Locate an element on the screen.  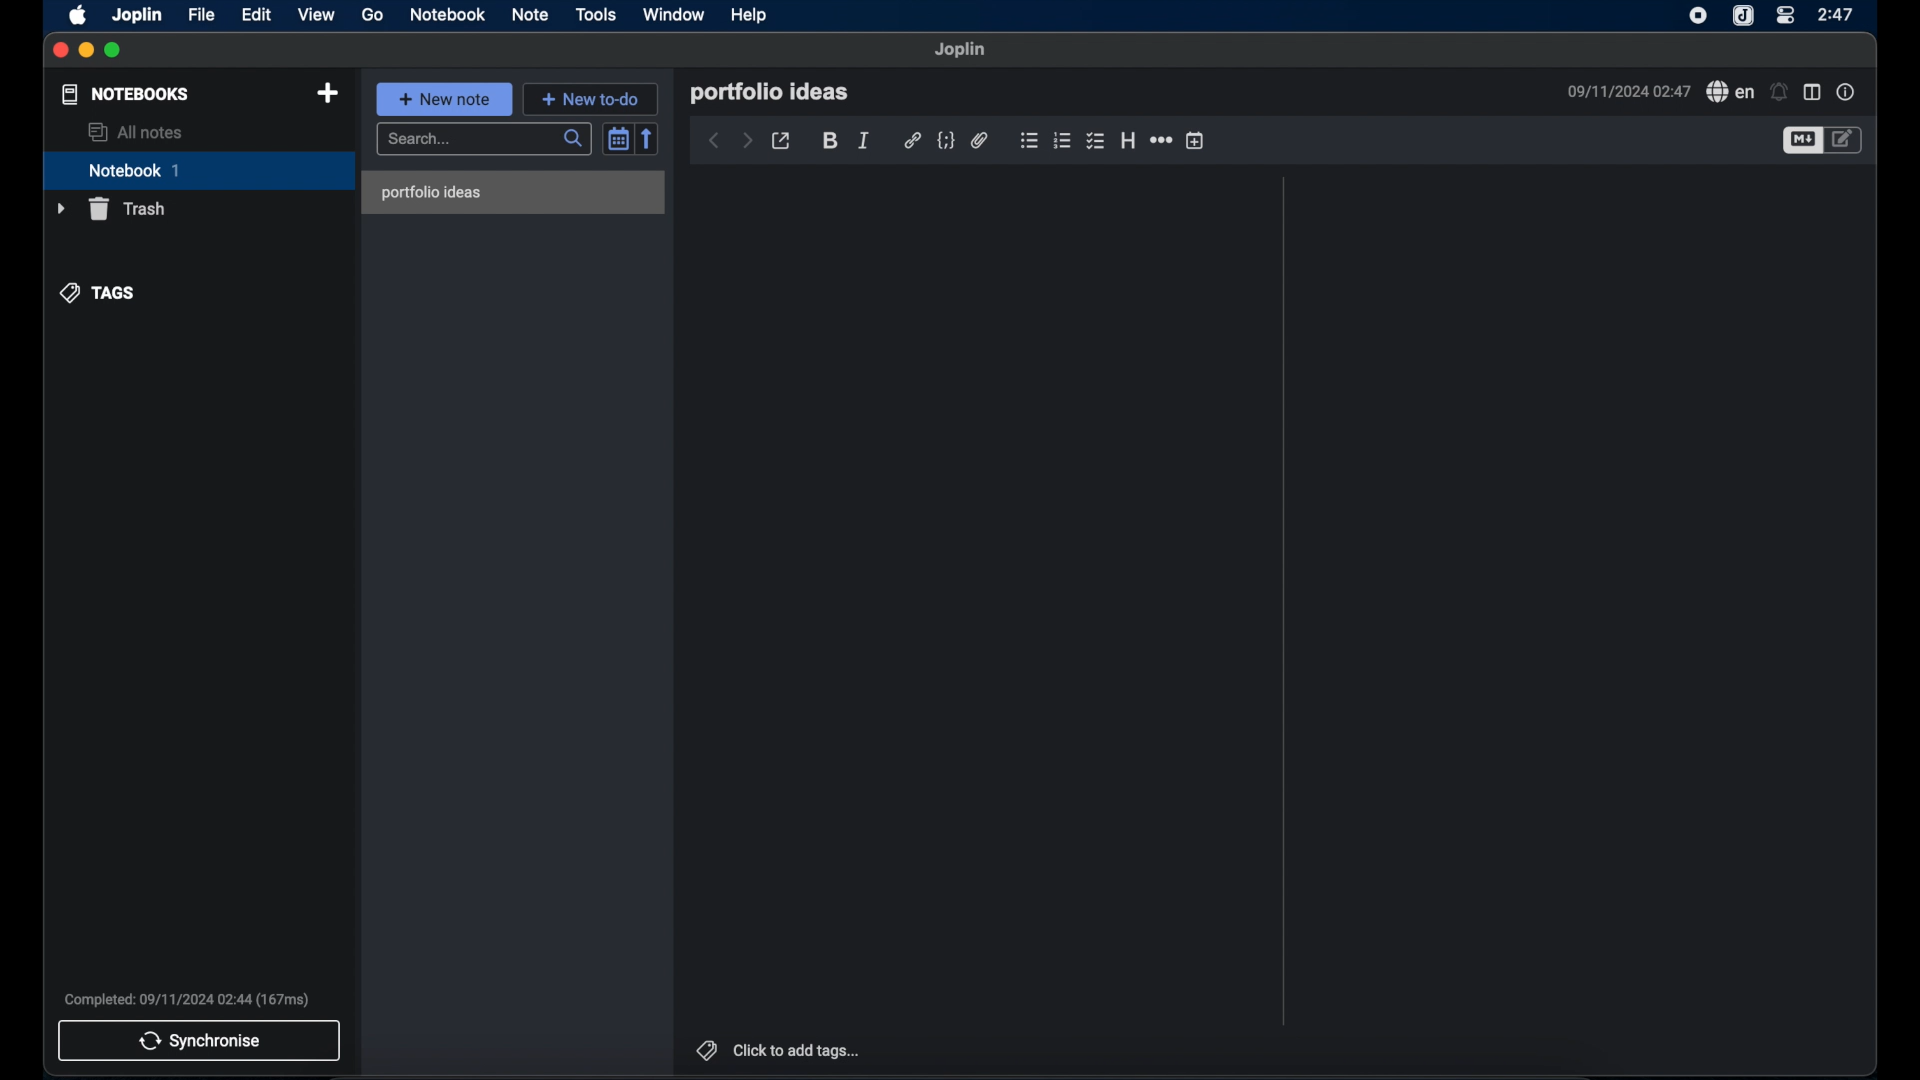
note properties is located at coordinates (1845, 91).